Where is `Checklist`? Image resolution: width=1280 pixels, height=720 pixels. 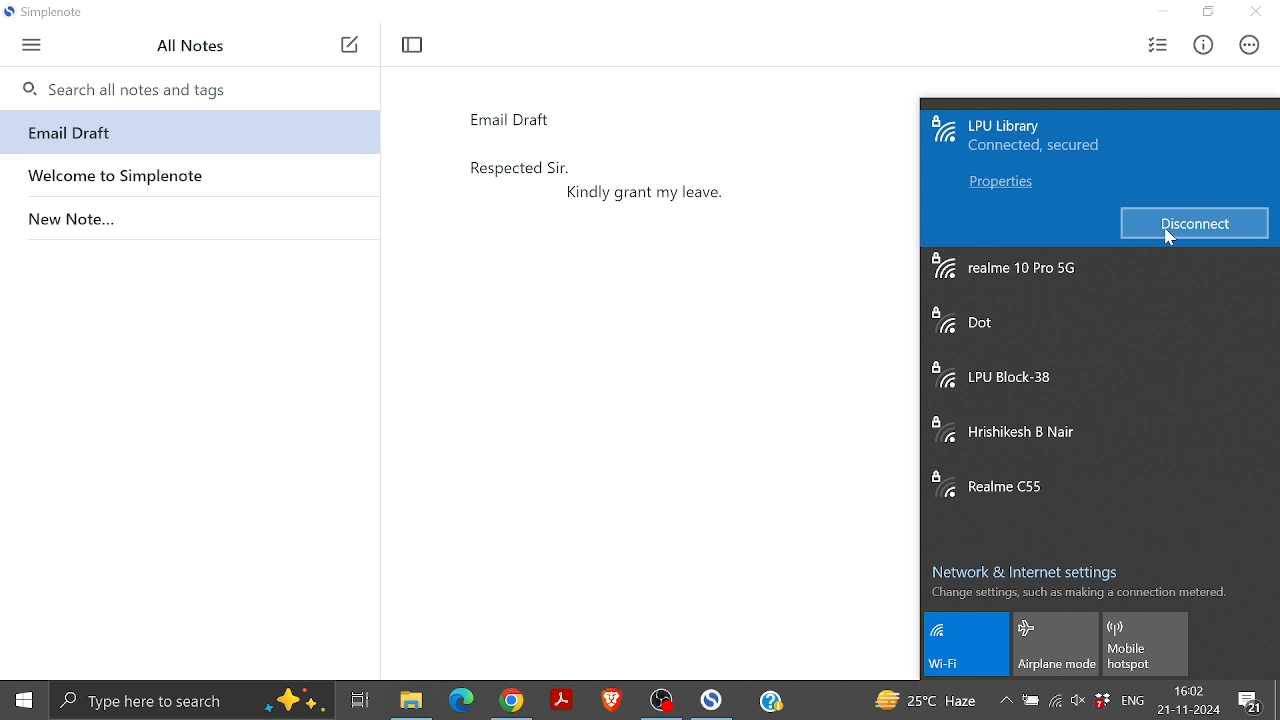 Checklist is located at coordinates (1157, 45).